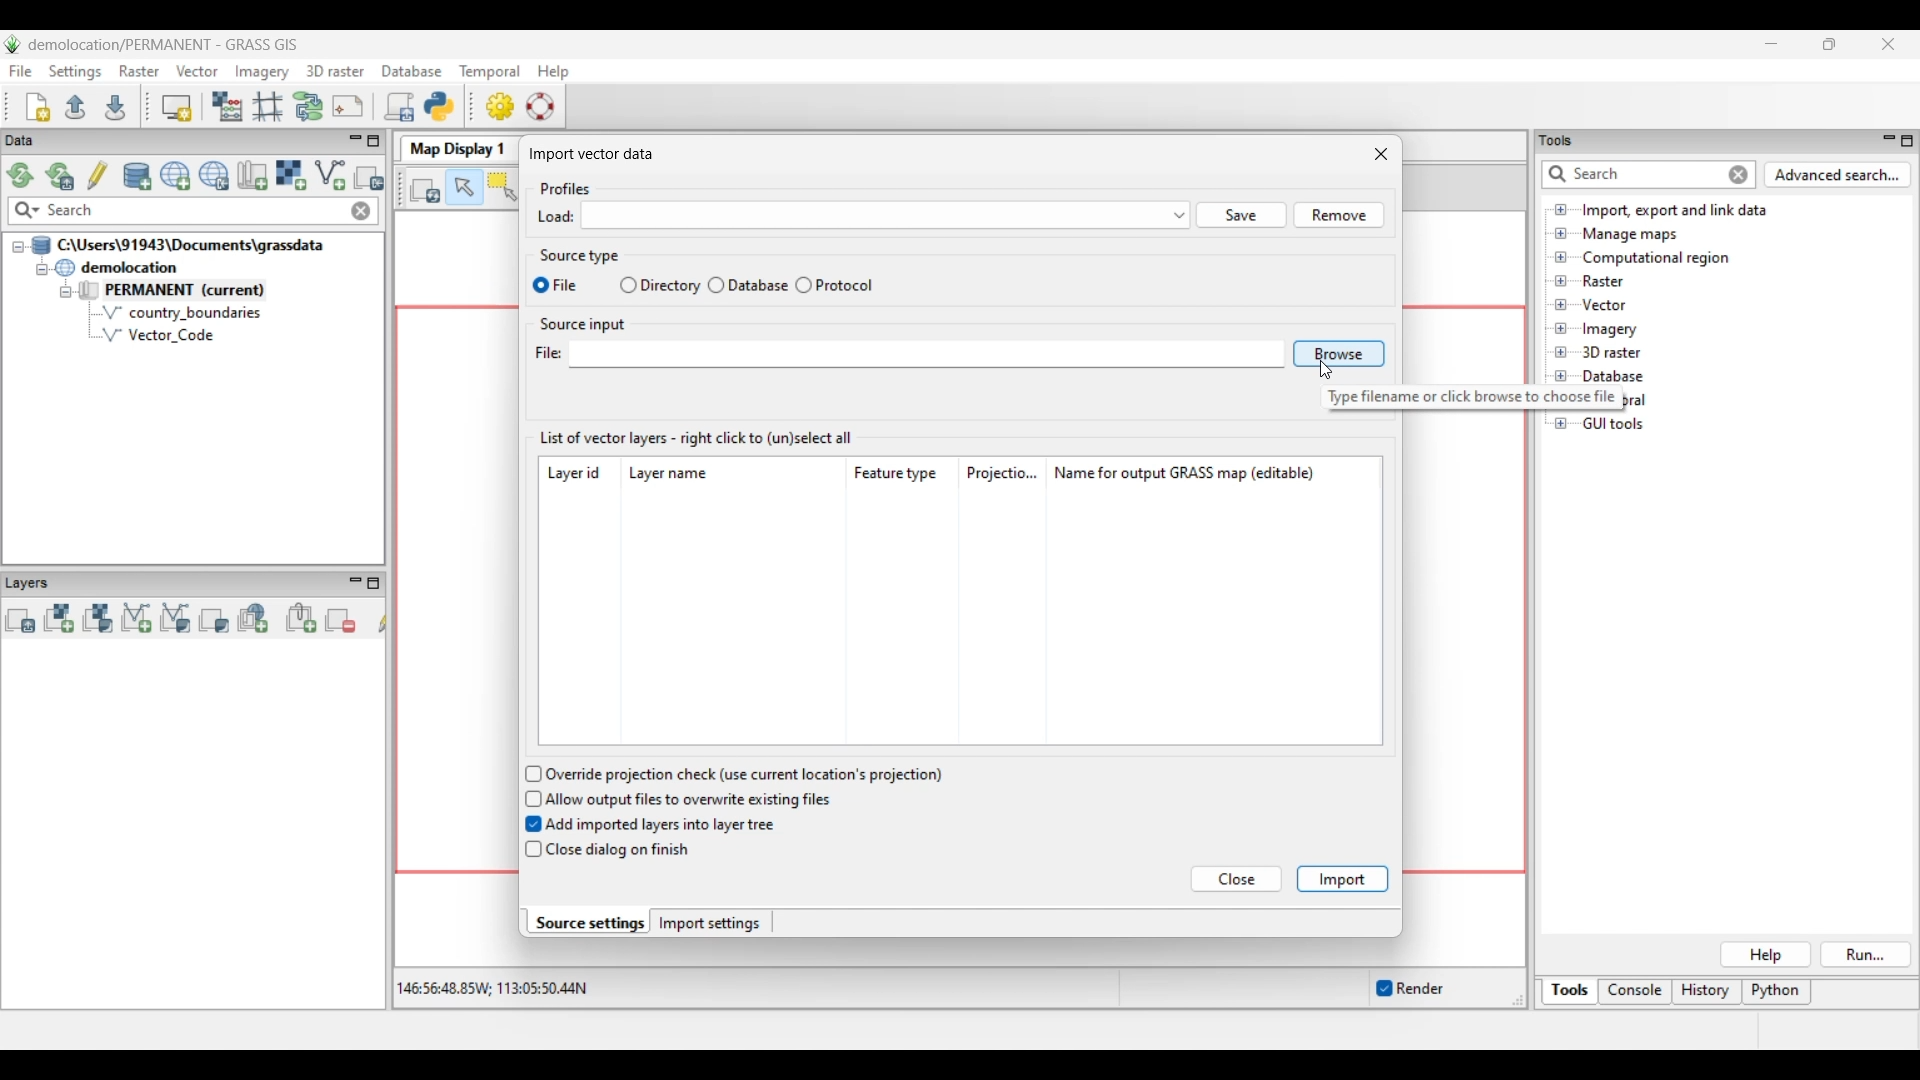 This screenshot has height=1080, width=1920. I want to click on Type in source input file, so click(928, 351).